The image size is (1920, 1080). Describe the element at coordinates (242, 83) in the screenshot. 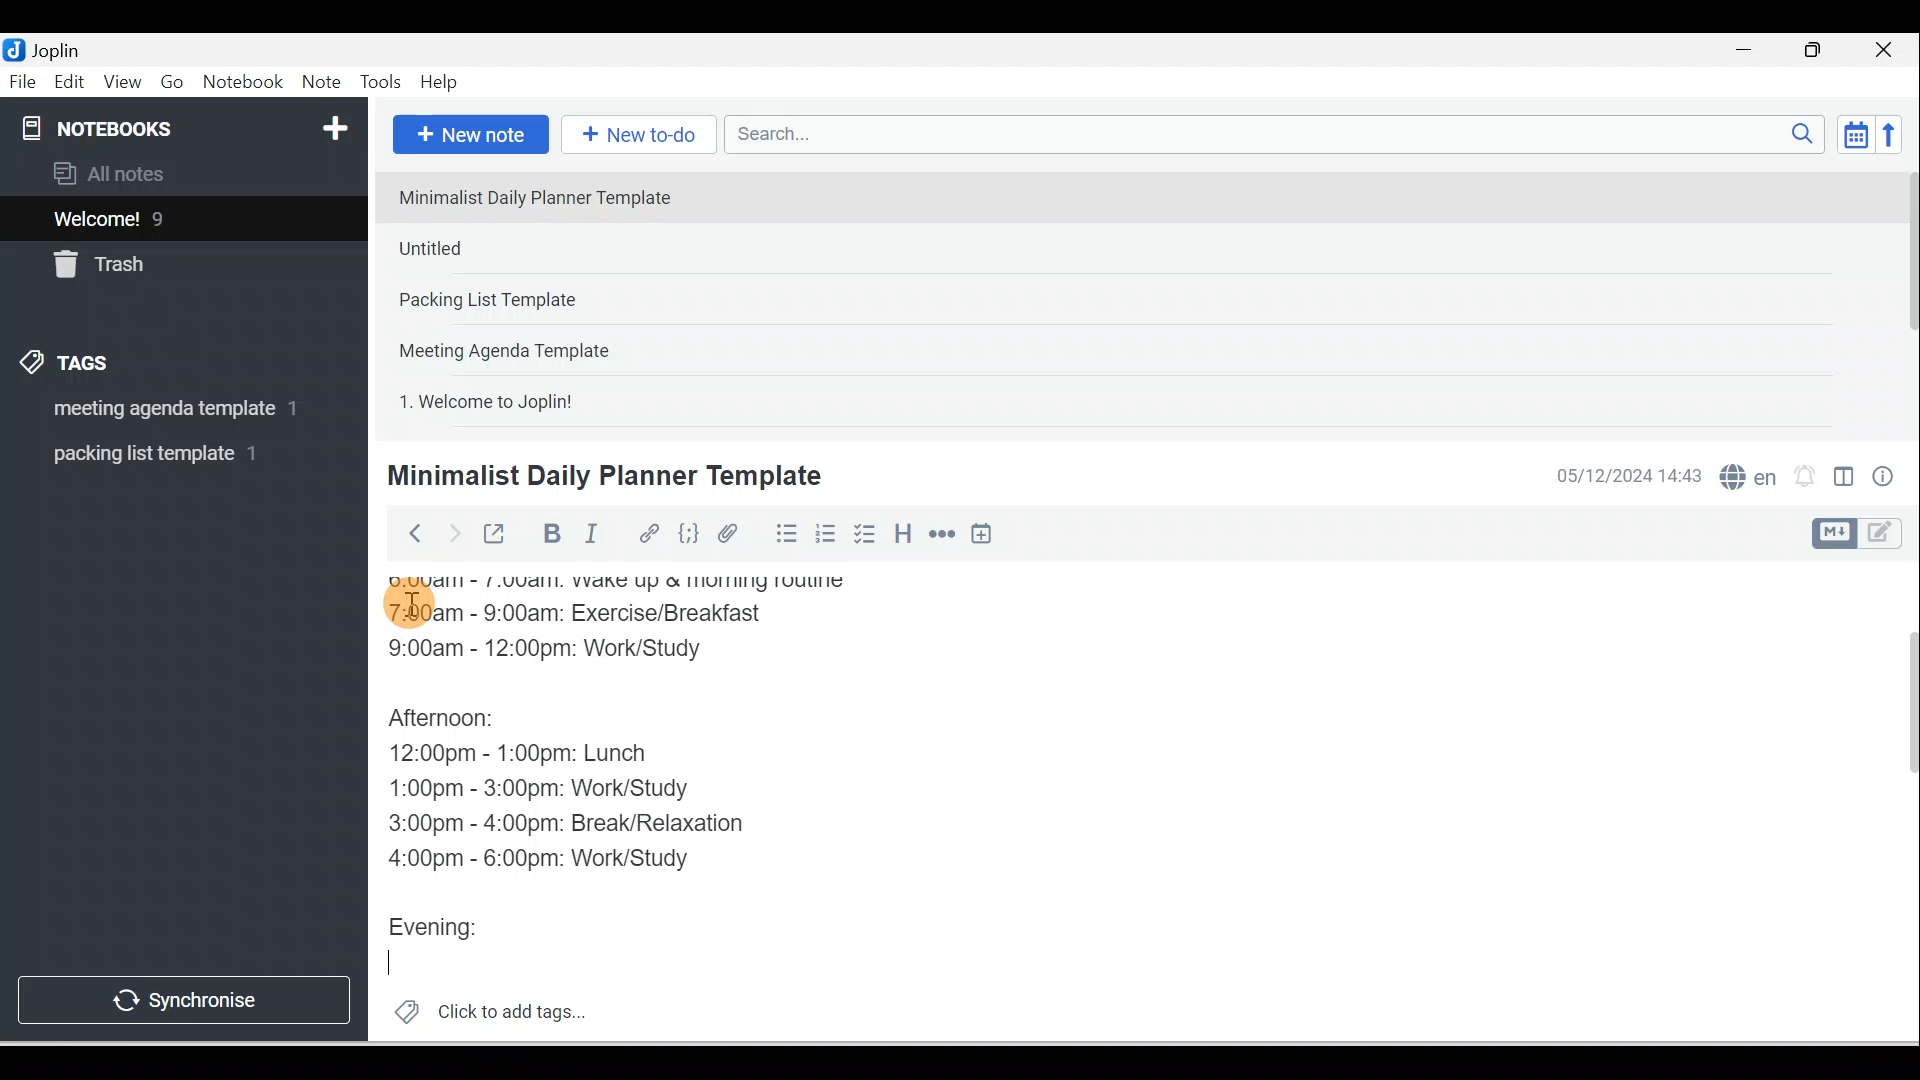

I see `Notebook` at that location.